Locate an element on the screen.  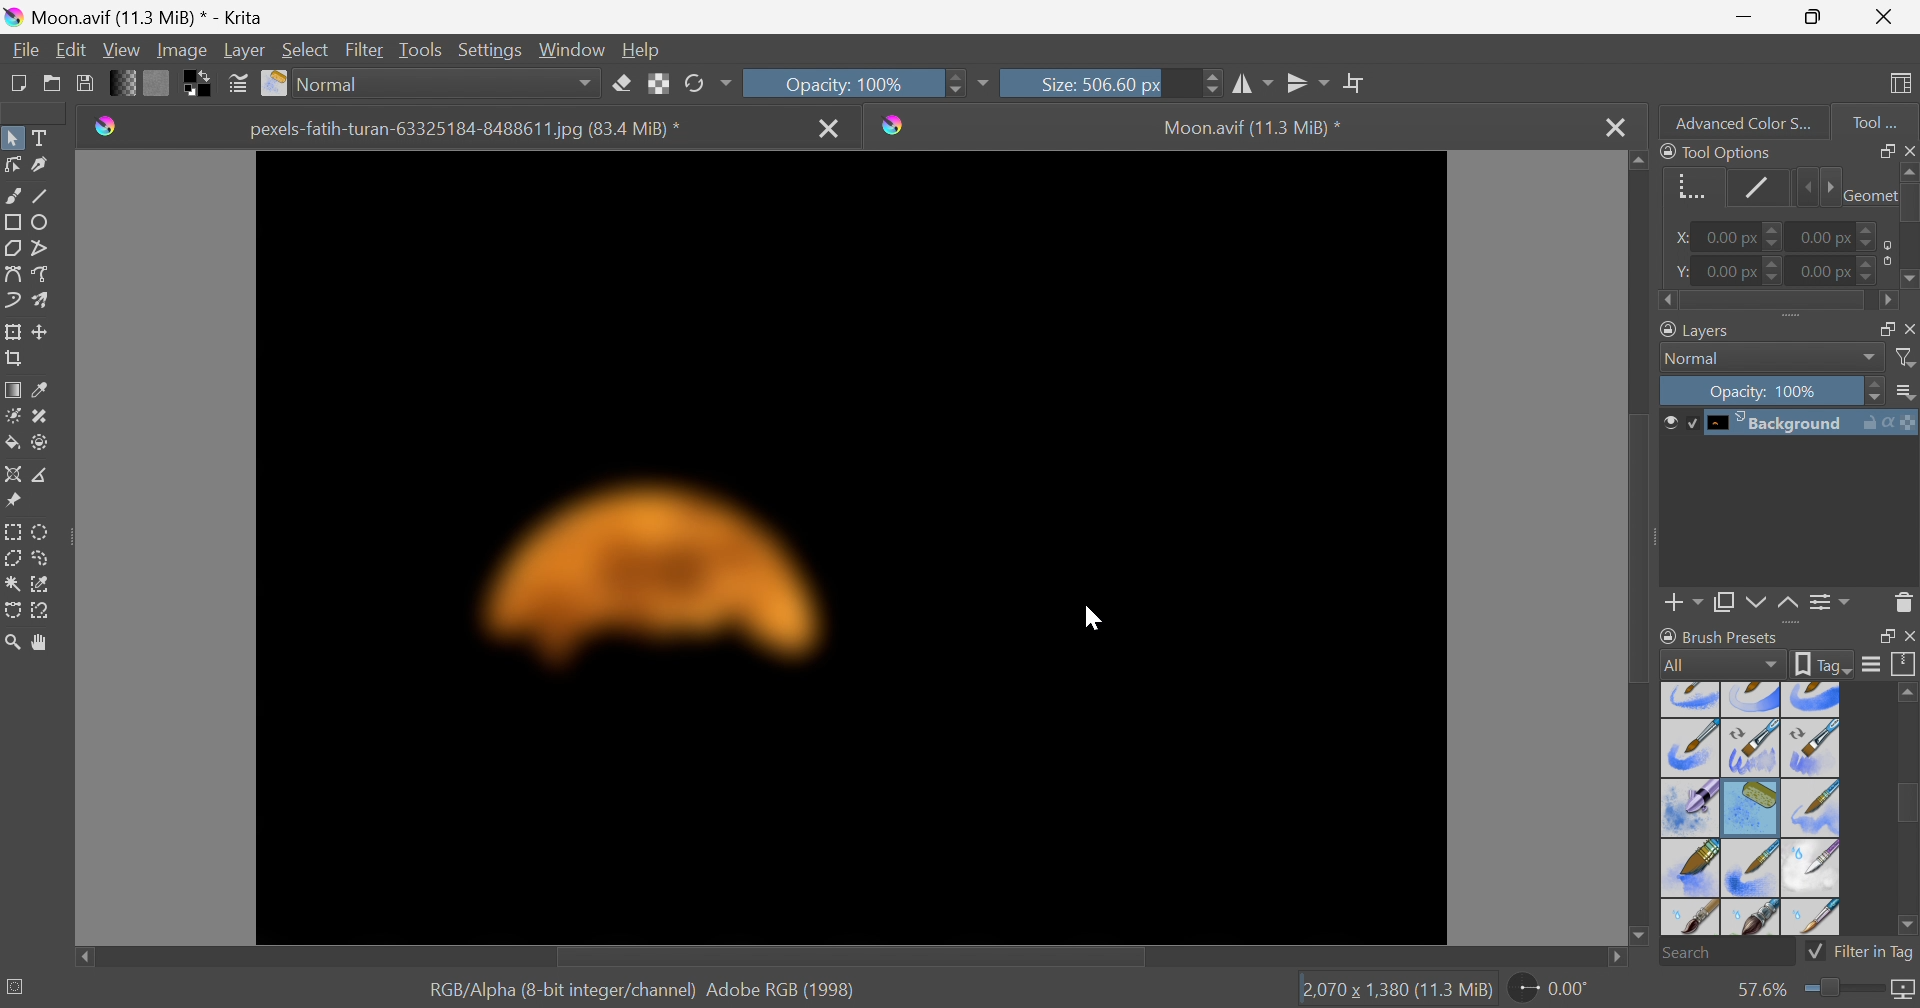
Thumbnail size is located at coordinates (1904, 392).